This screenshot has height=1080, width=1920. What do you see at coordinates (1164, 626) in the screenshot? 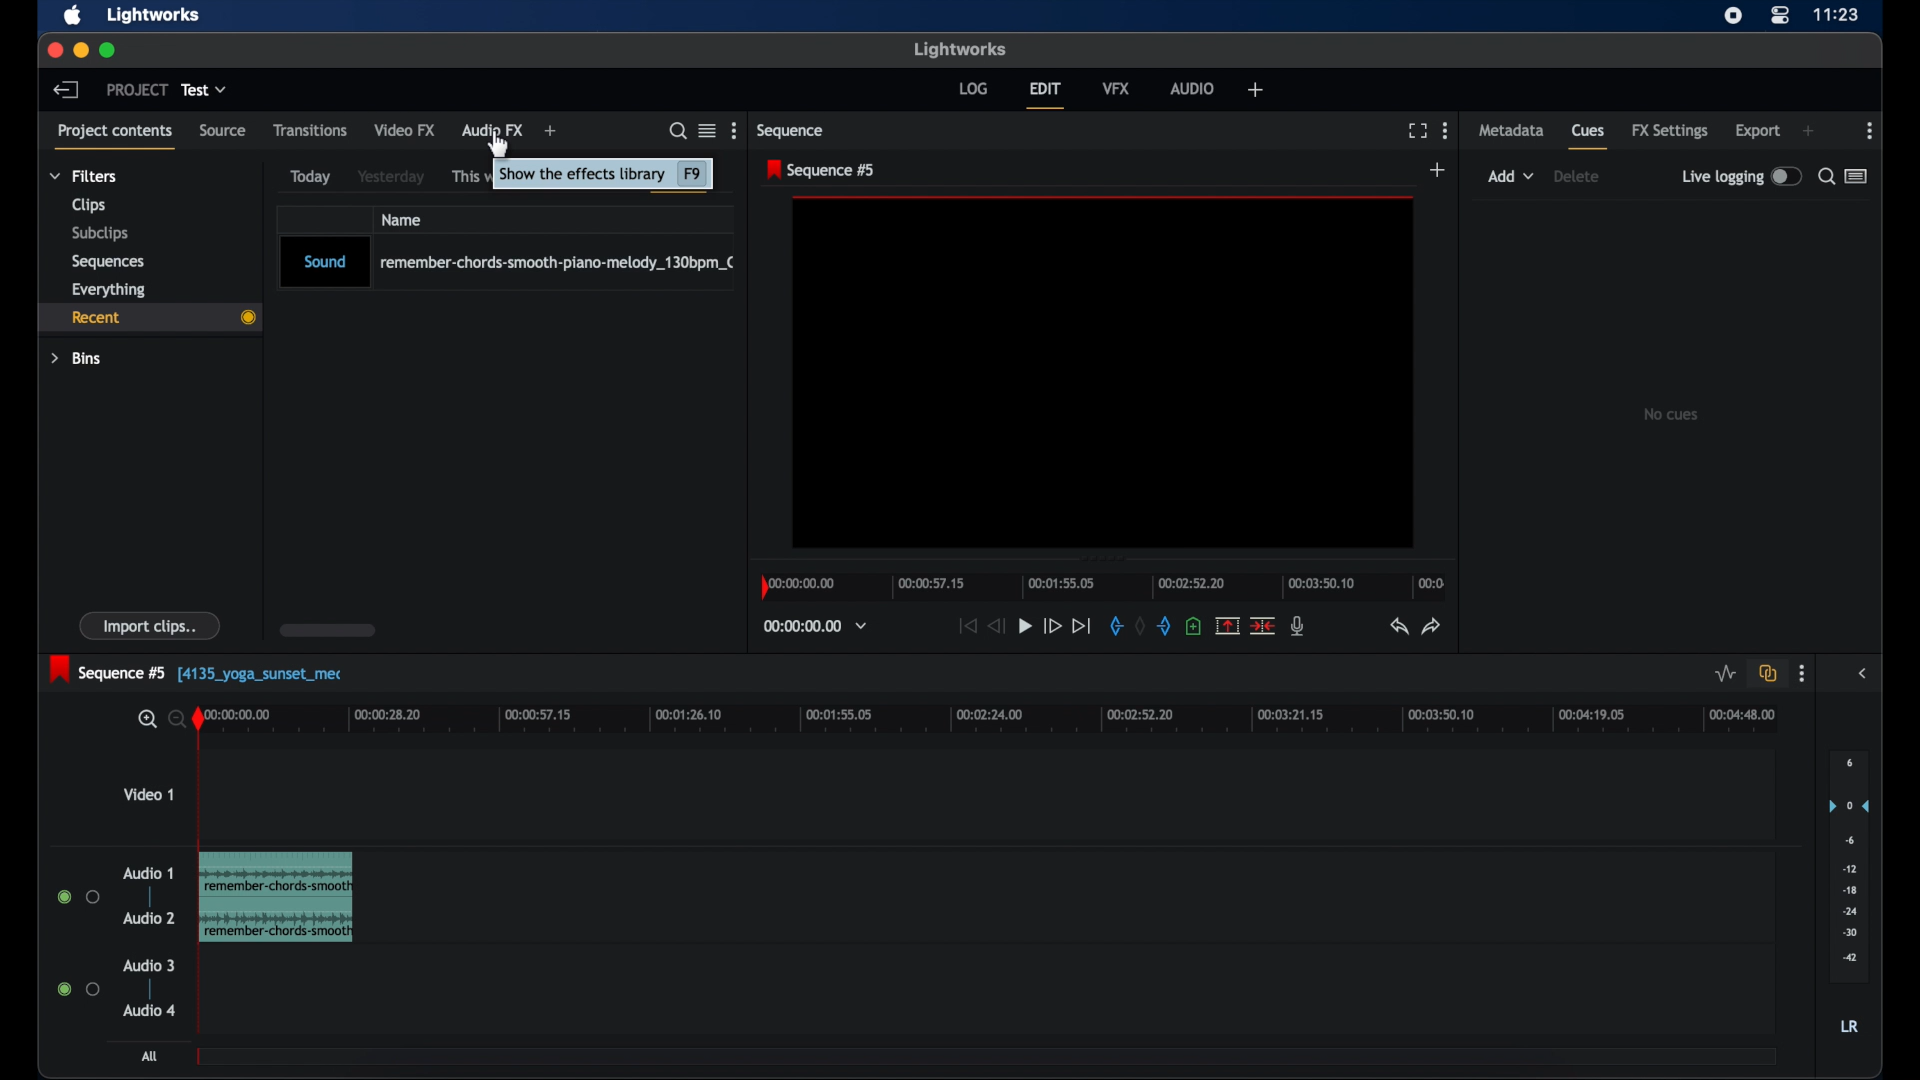
I see `out mark` at bounding box center [1164, 626].